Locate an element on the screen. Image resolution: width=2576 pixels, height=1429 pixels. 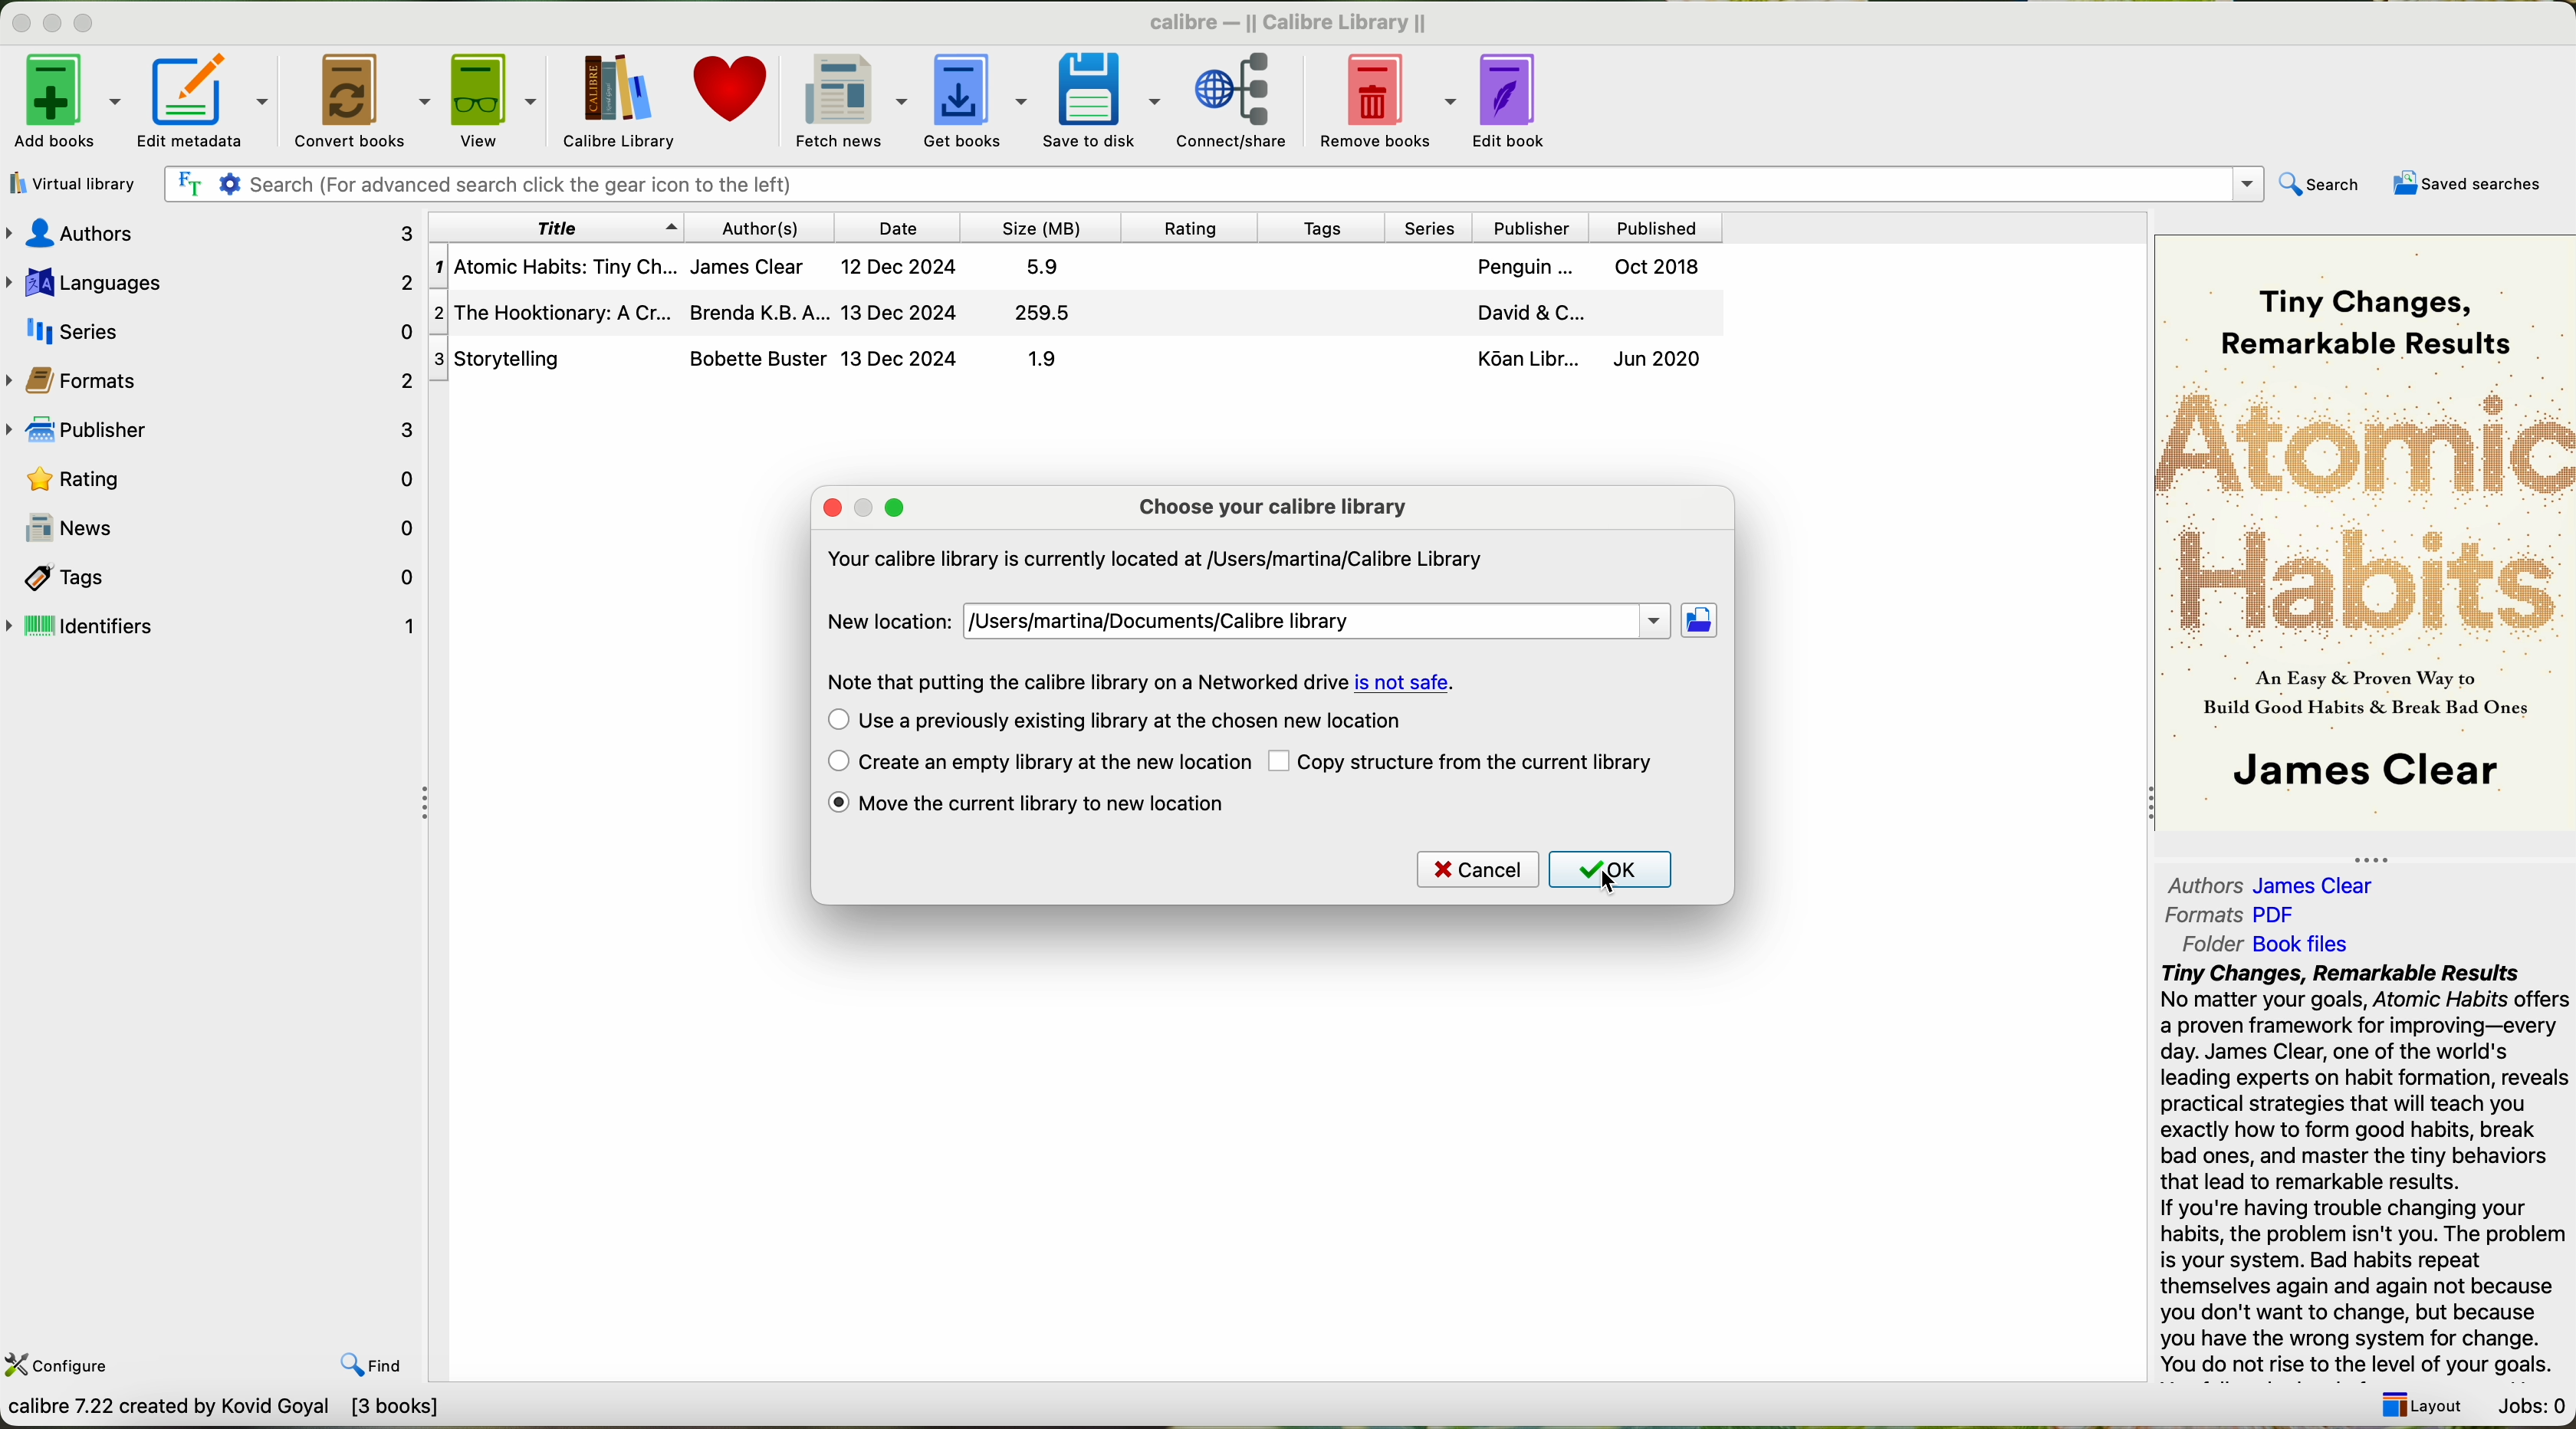
Tiny Changes,
Remarkable Results is located at coordinates (2357, 304).